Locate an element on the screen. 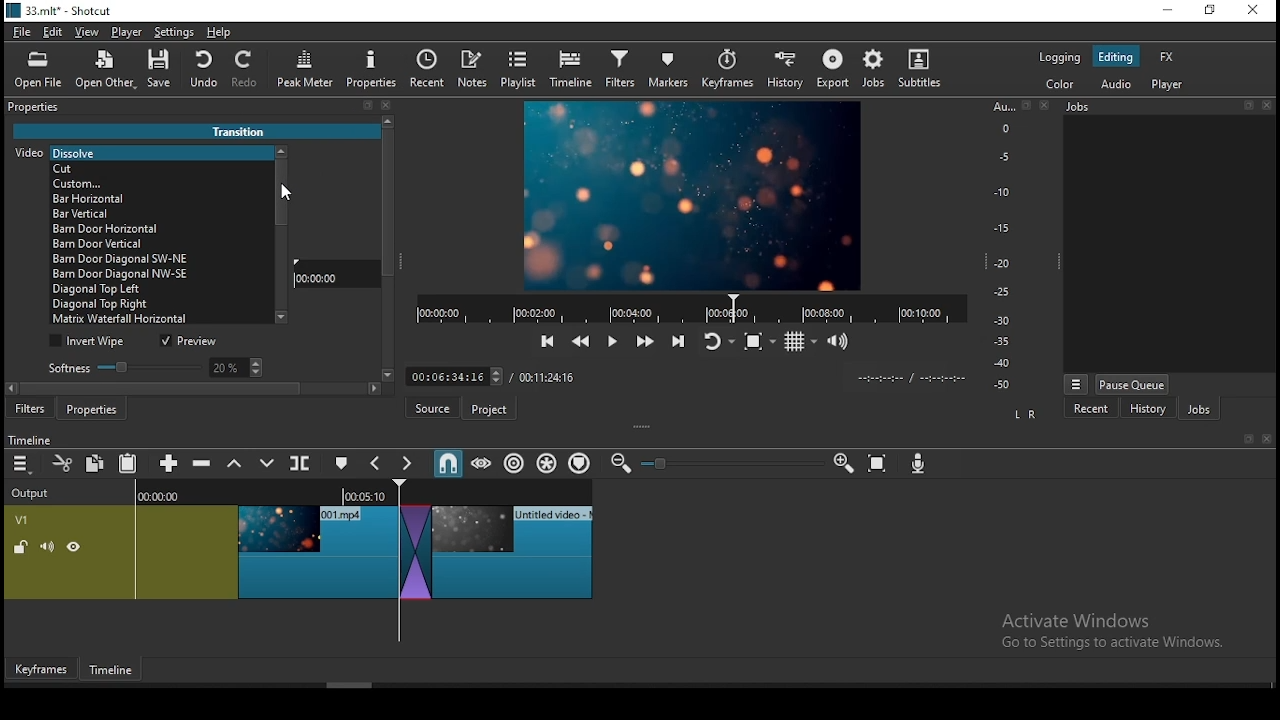  ripple all tracks is located at coordinates (548, 462).